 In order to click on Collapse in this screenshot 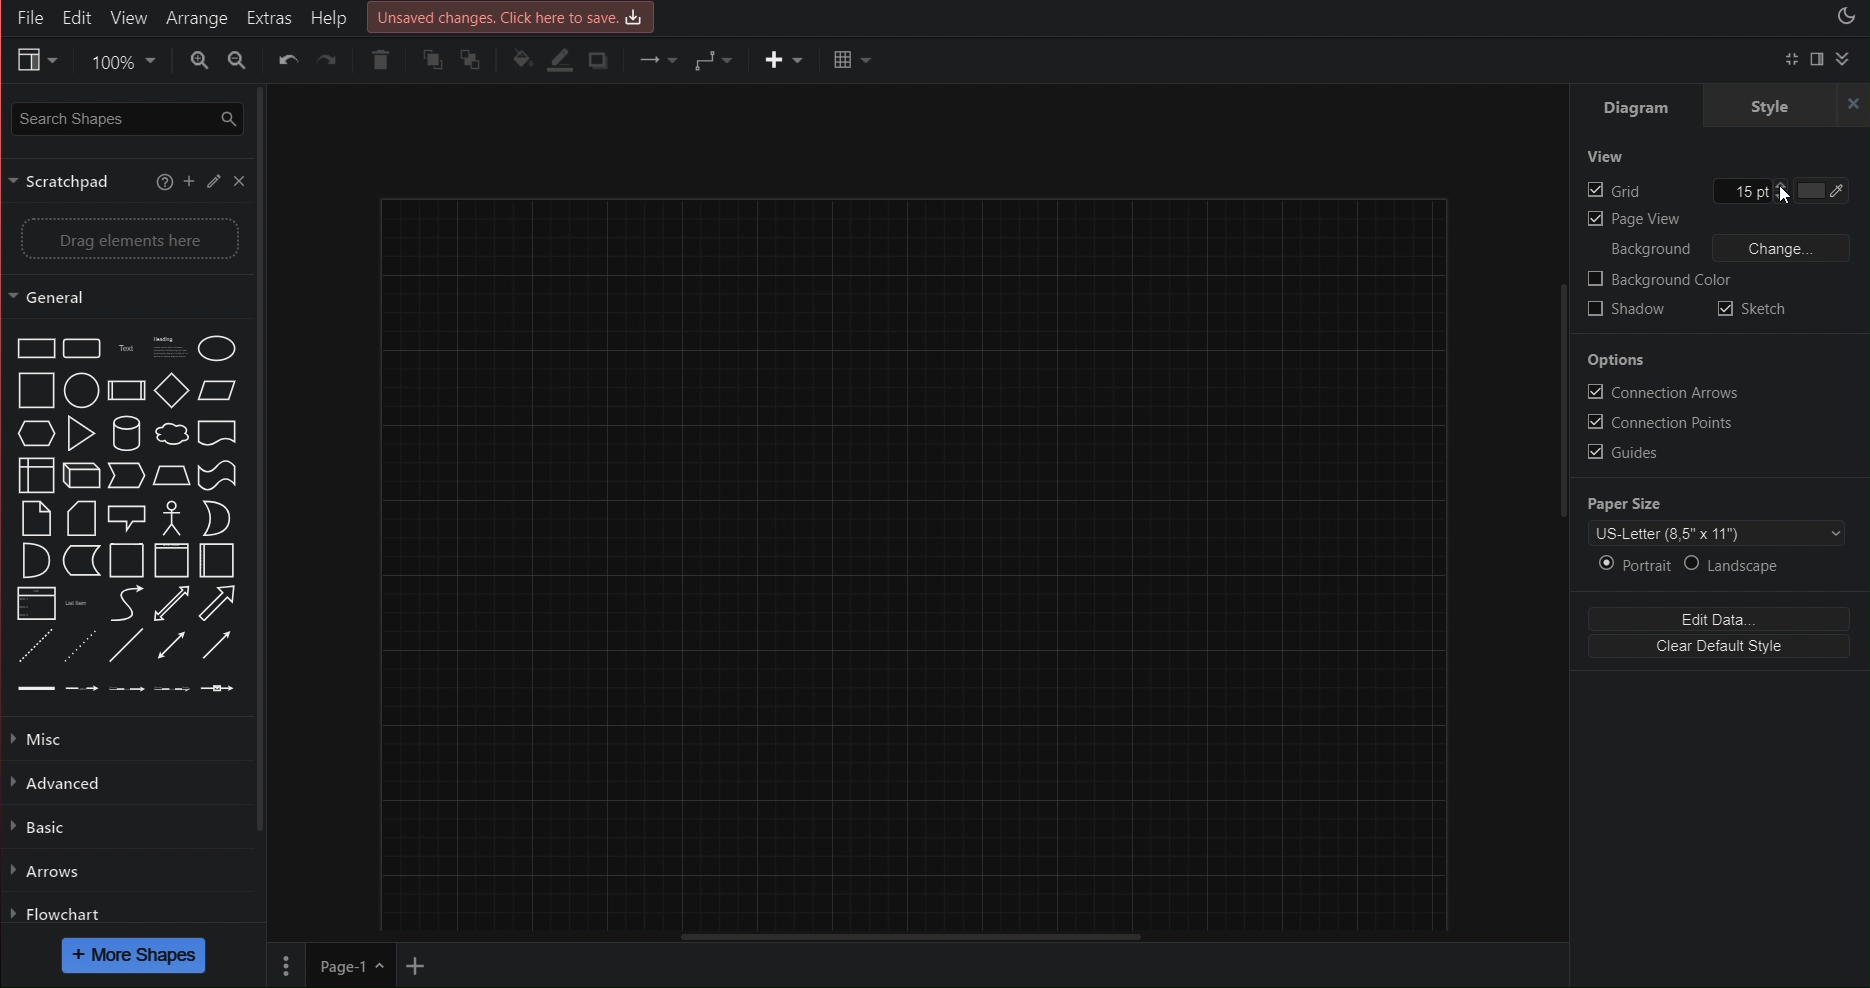, I will do `click(1845, 59)`.